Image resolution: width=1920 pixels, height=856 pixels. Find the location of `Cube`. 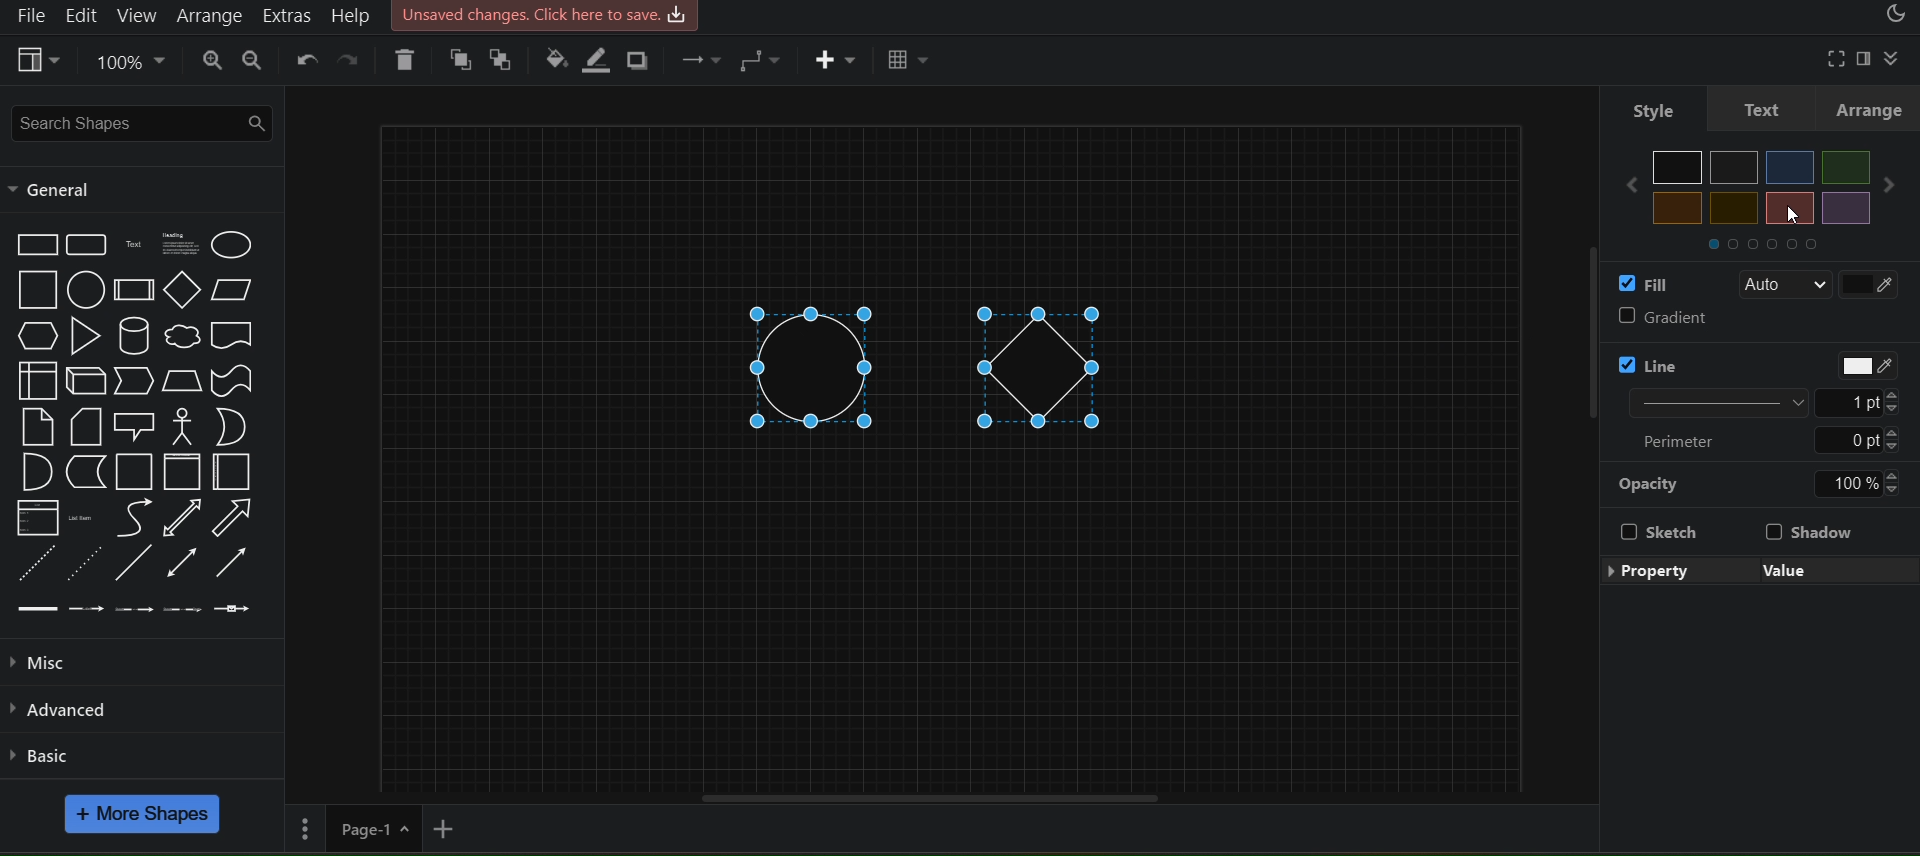

Cube is located at coordinates (86, 381).